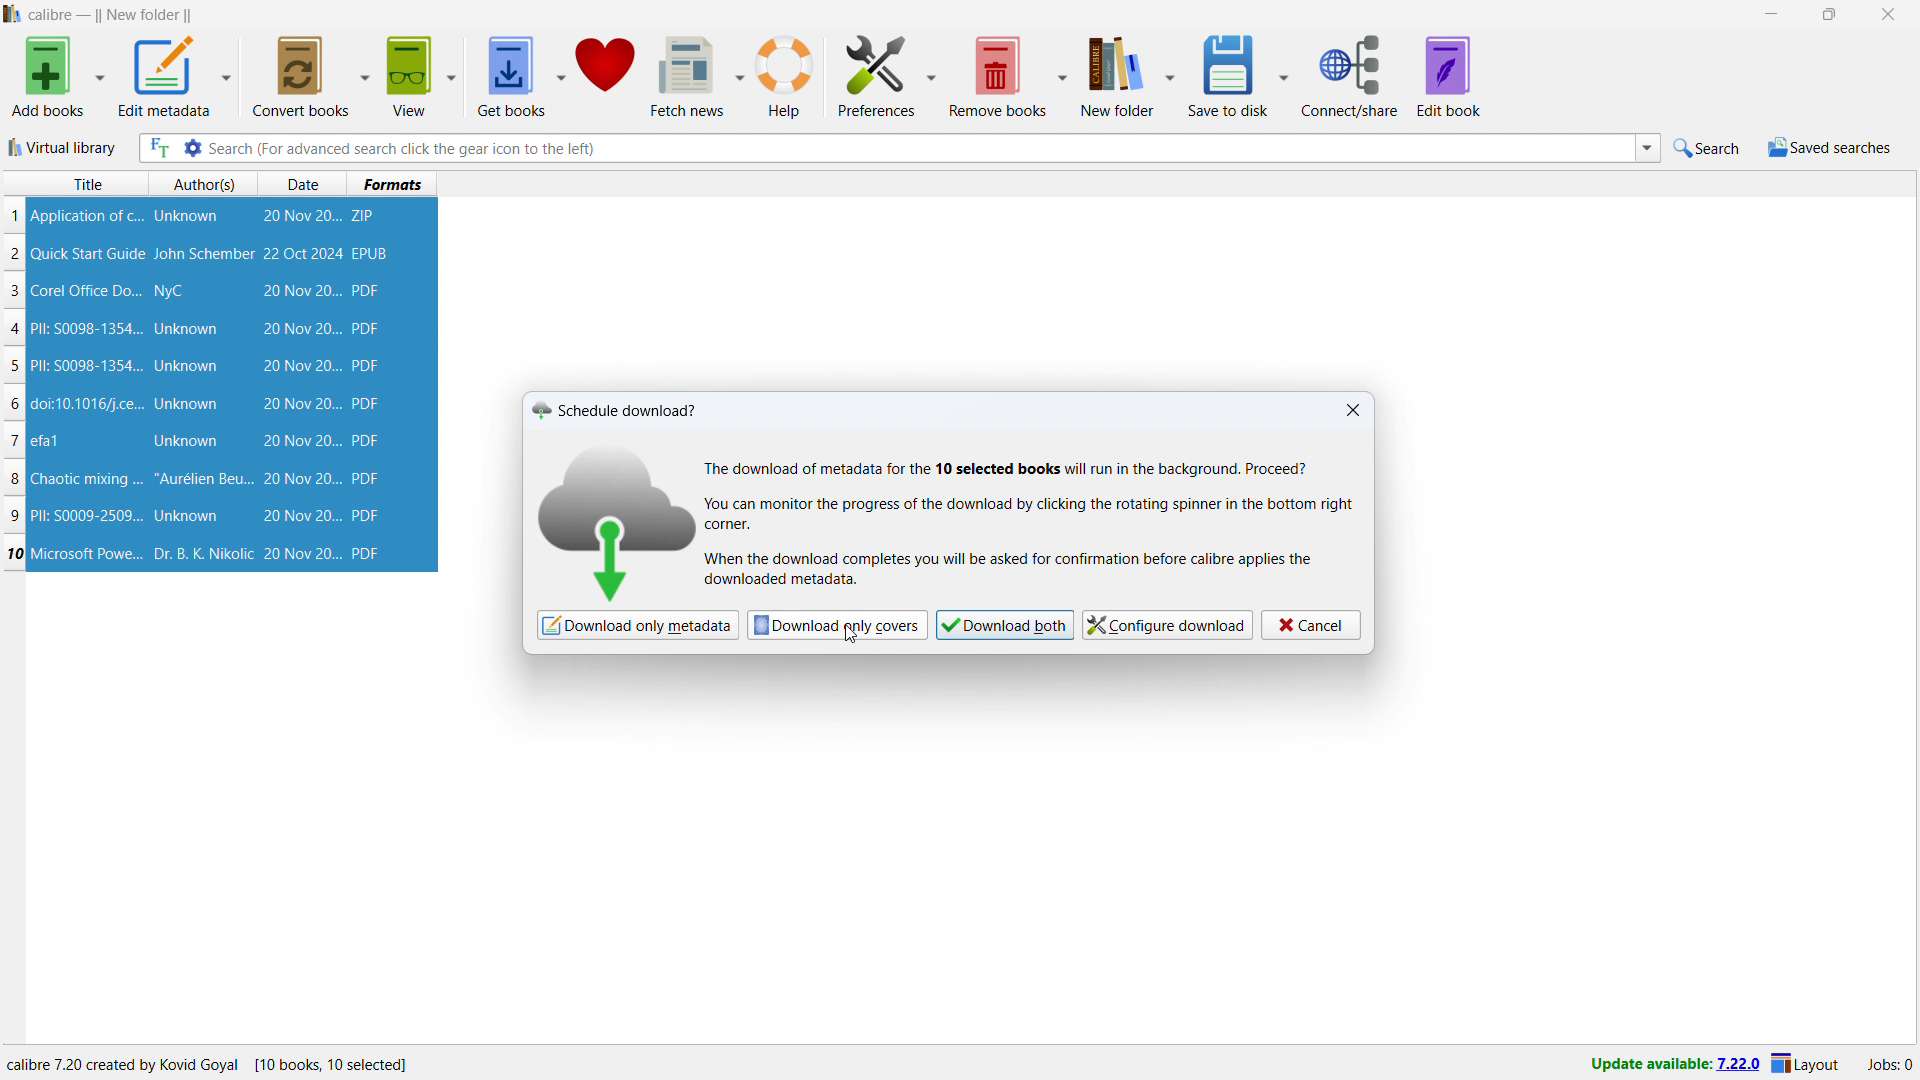  I want to click on update, so click(1671, 1065).